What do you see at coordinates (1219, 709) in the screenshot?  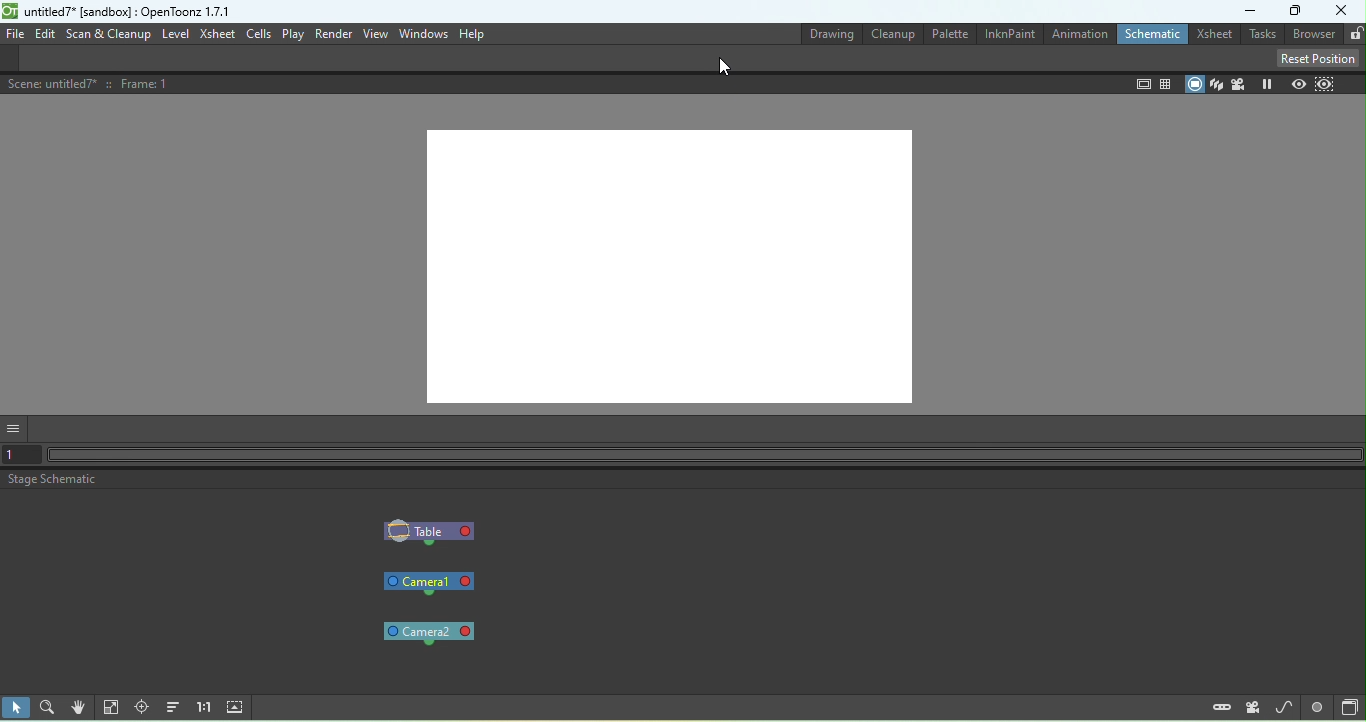 I see `New pegbar` at bounding box center [1219, 709].